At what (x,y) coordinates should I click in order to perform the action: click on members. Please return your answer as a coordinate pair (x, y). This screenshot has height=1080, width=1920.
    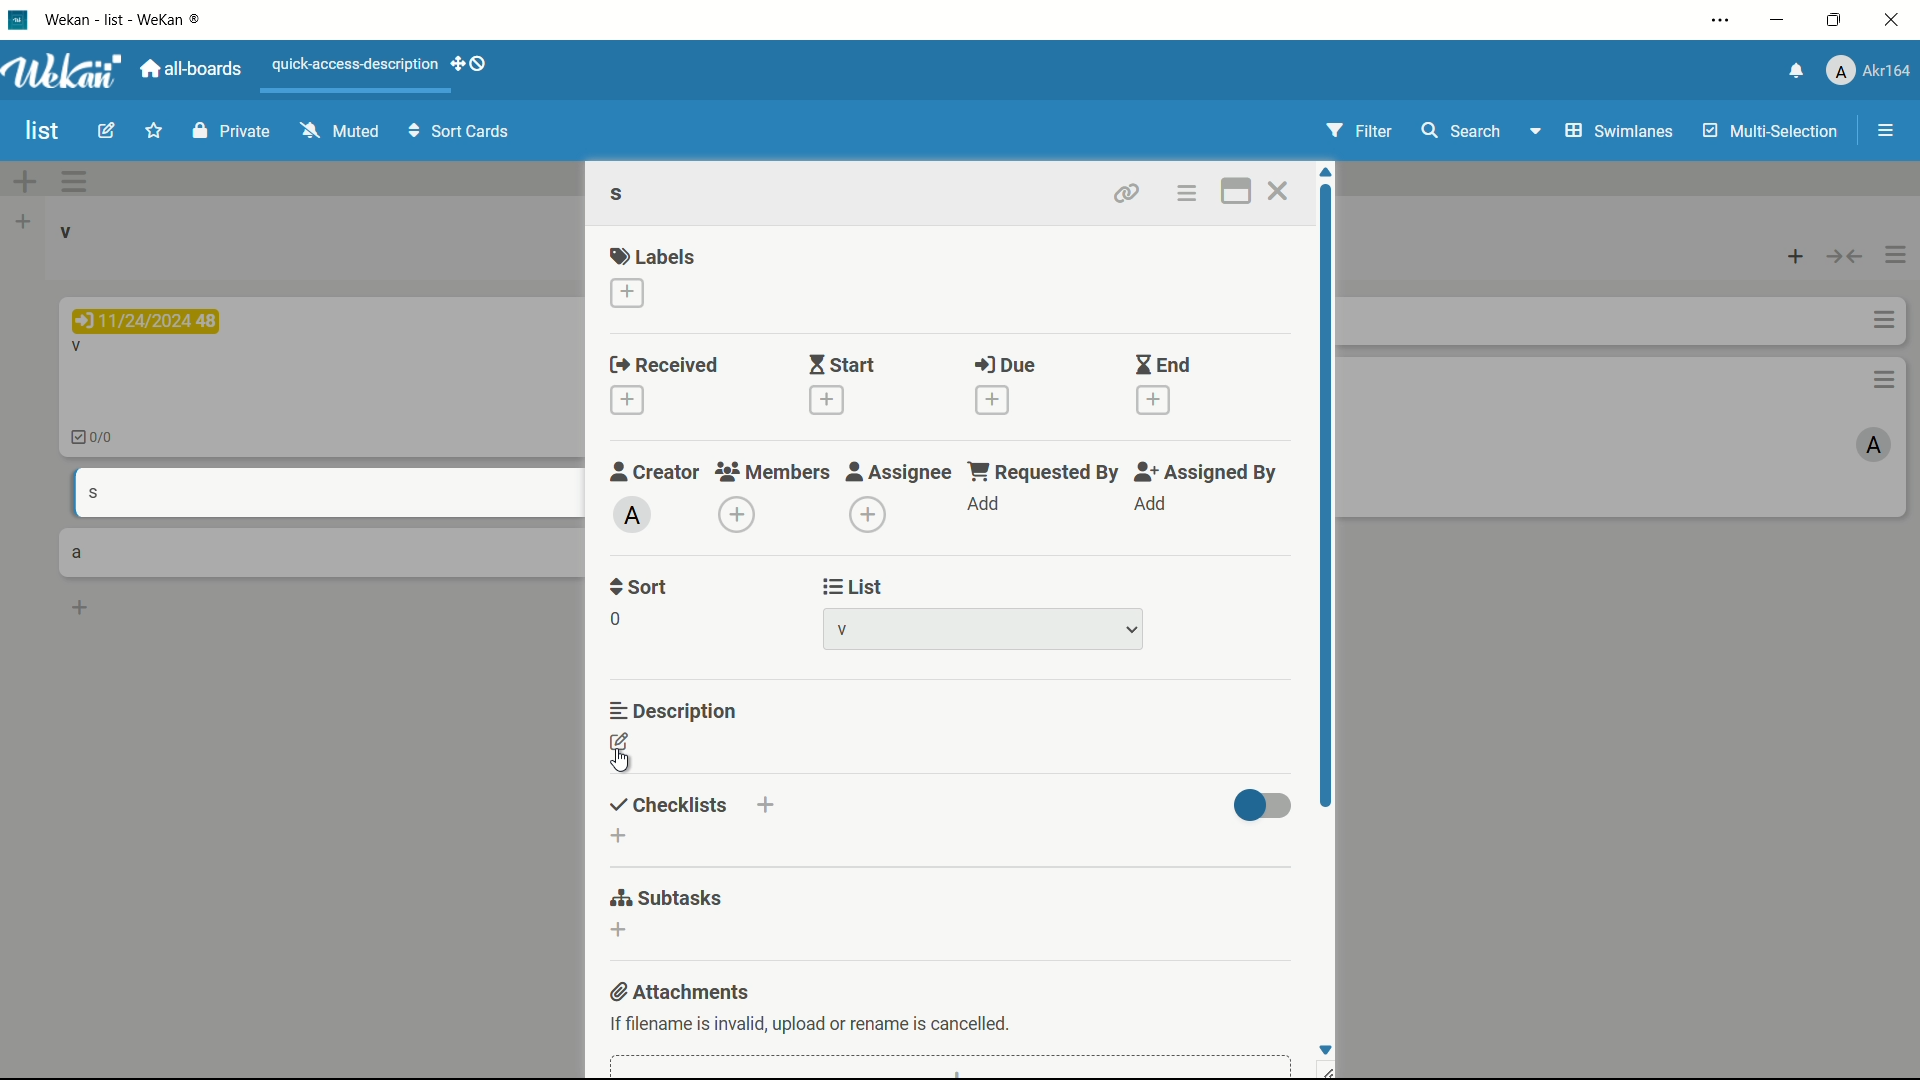
    Looking at the image, I should click on (772, 472).